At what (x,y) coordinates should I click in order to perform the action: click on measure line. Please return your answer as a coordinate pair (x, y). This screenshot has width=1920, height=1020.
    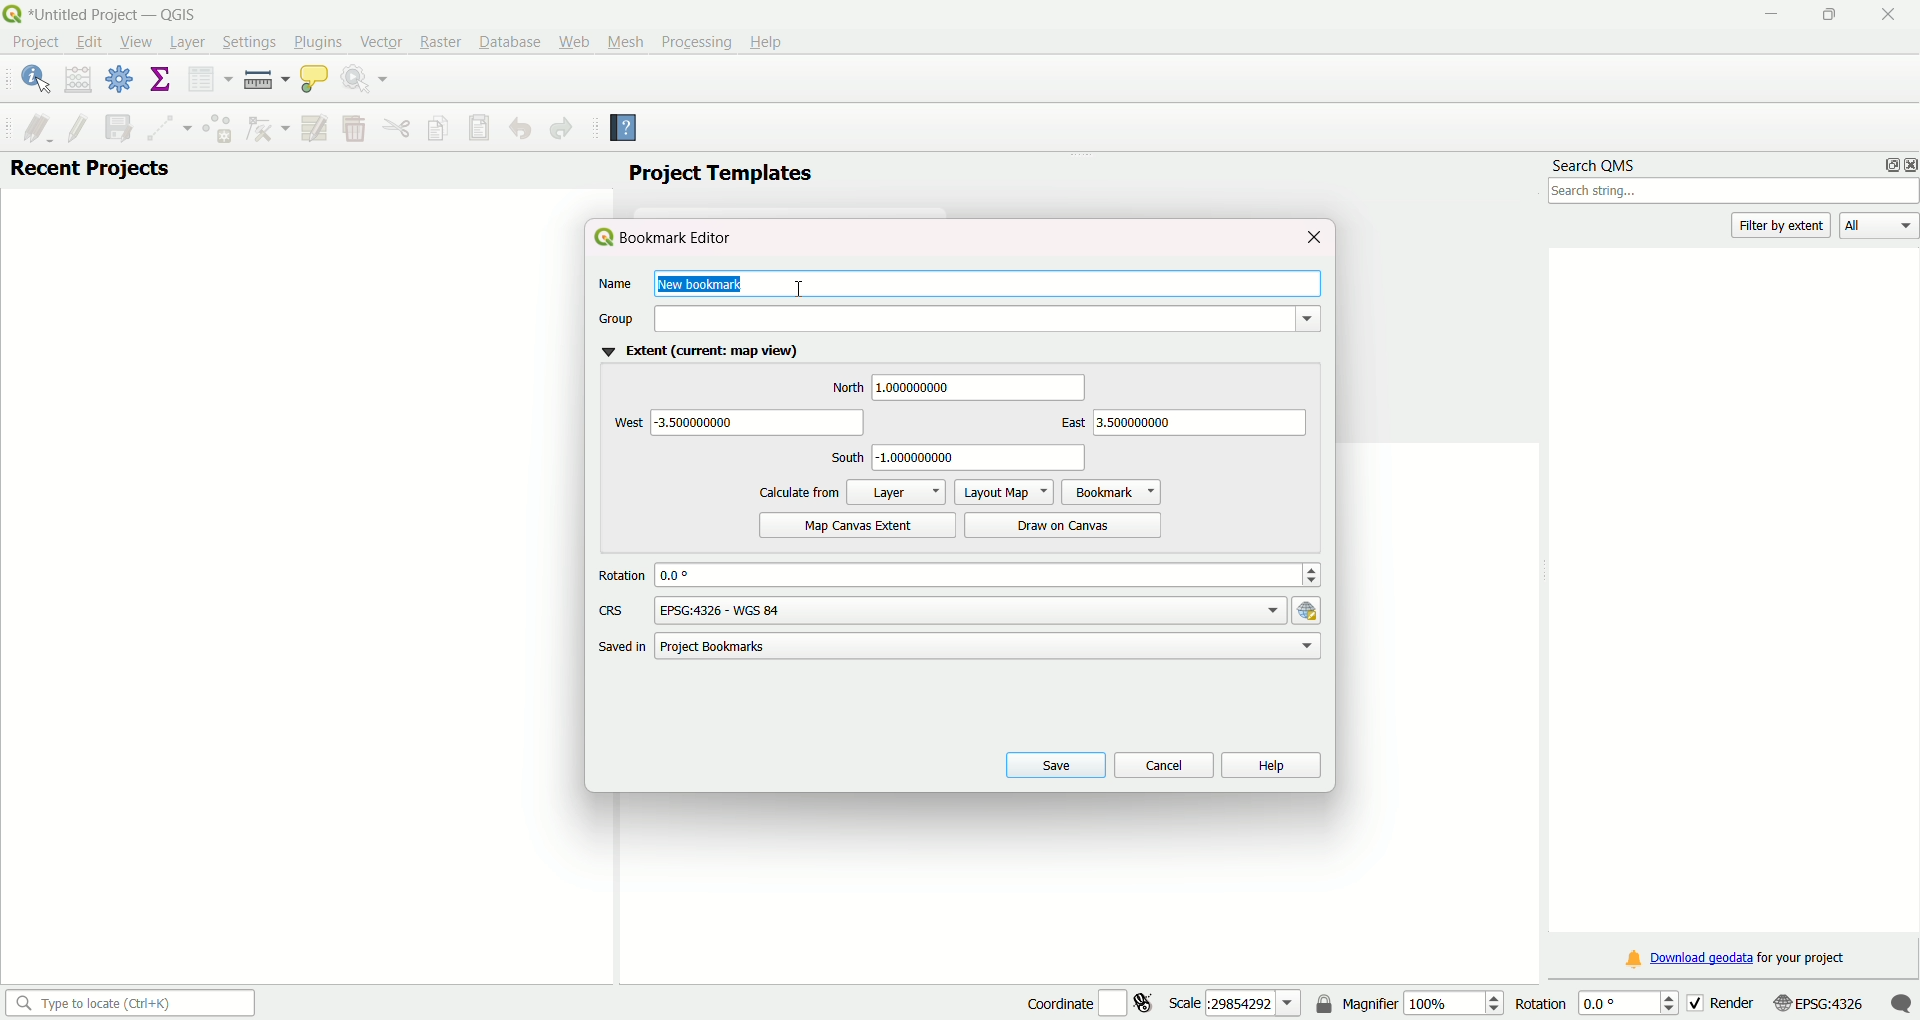
    Looking at the image, I should click on (265, 80).